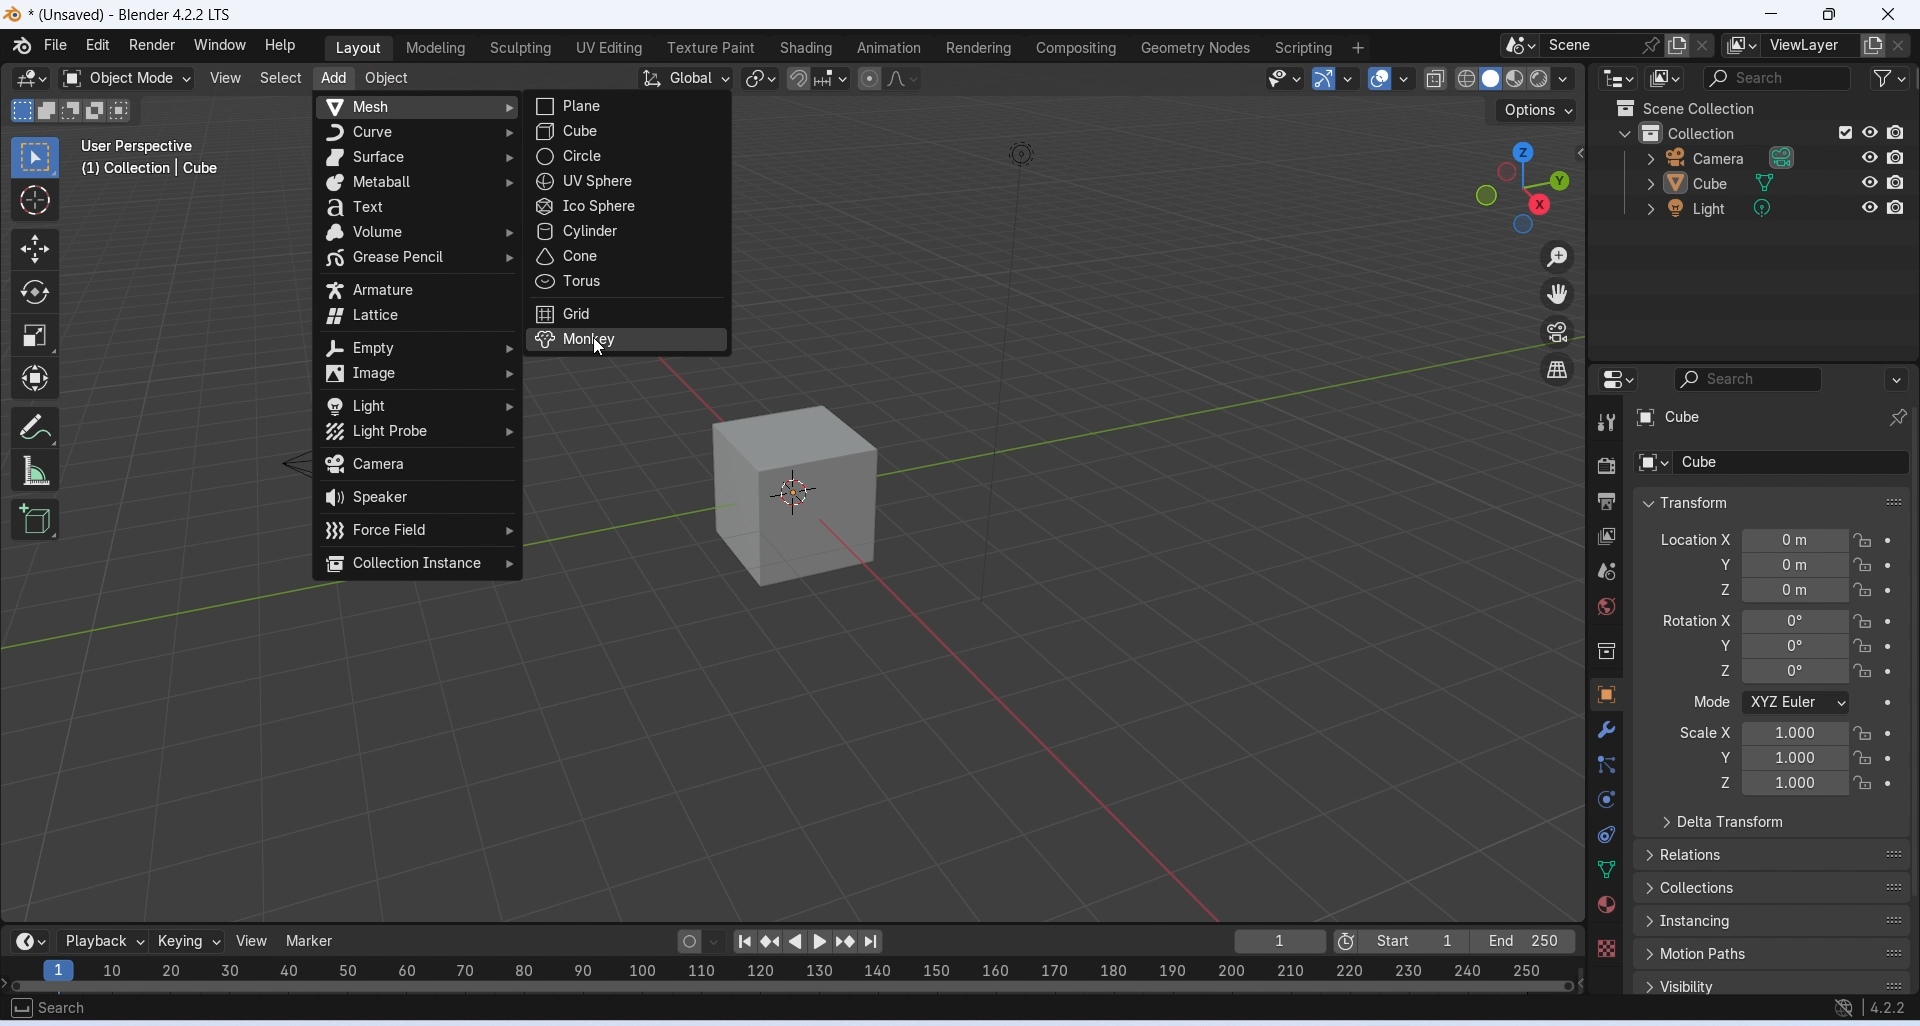  I want to click on euler rotation, so click(1795, 671).